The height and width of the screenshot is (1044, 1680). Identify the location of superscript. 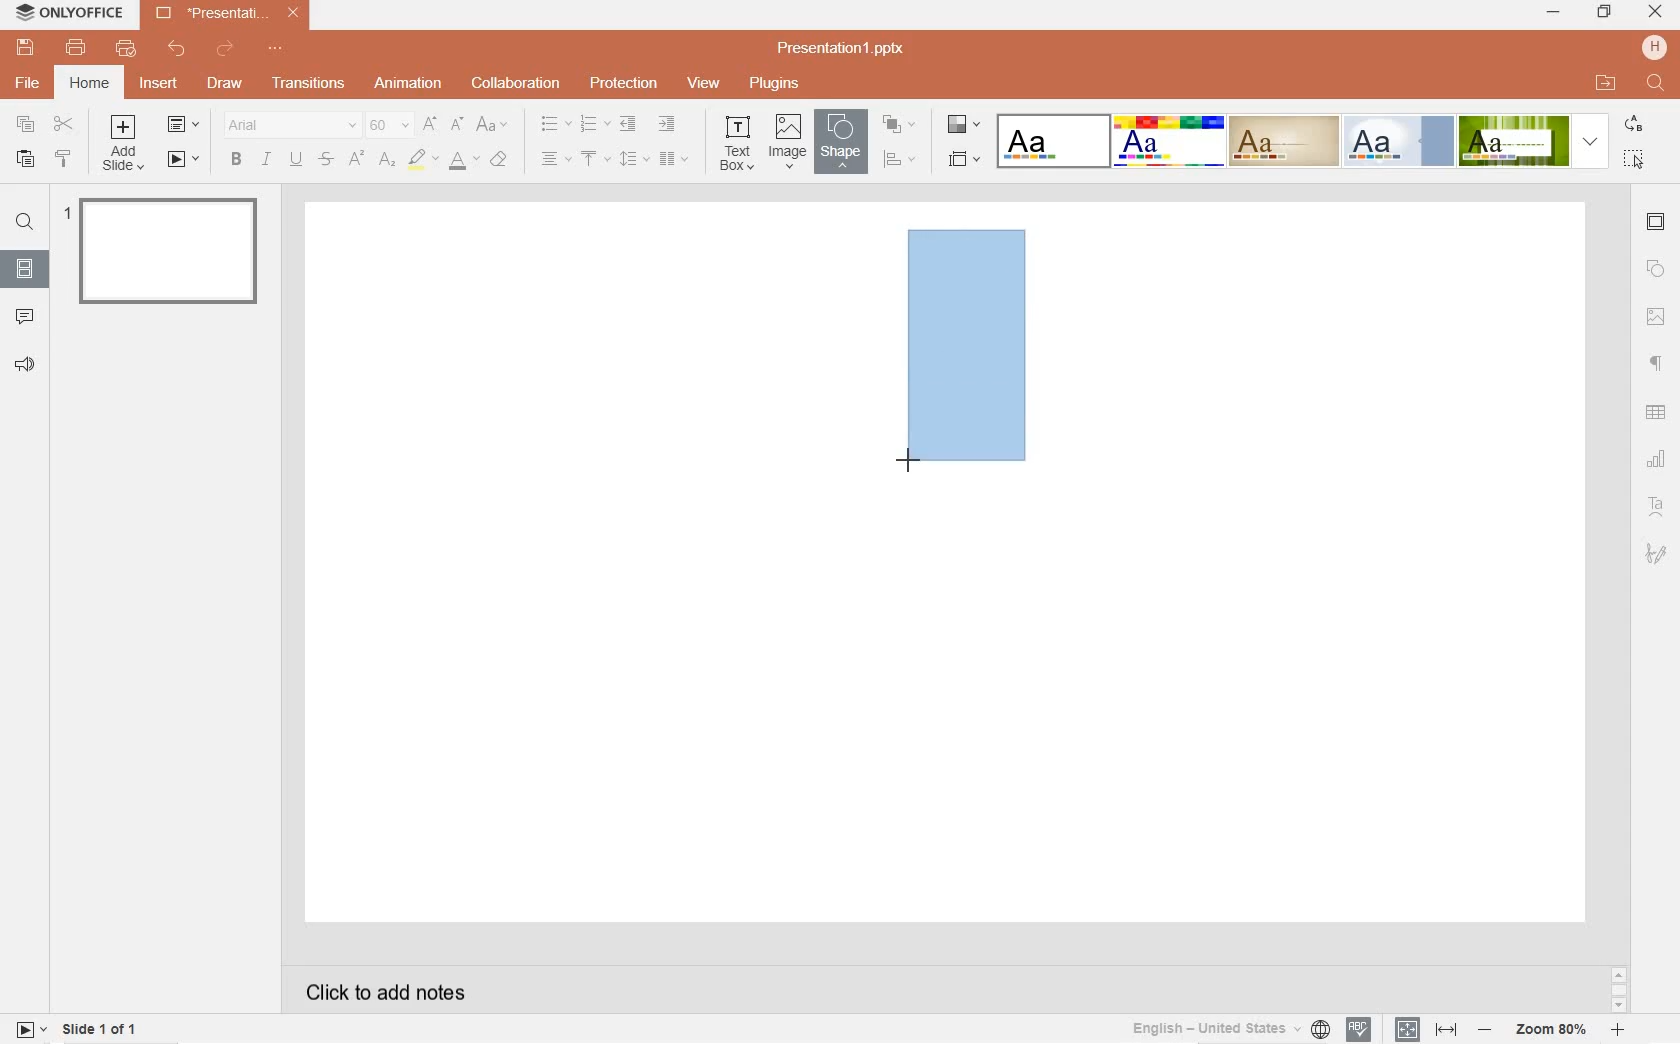
(356, 160).